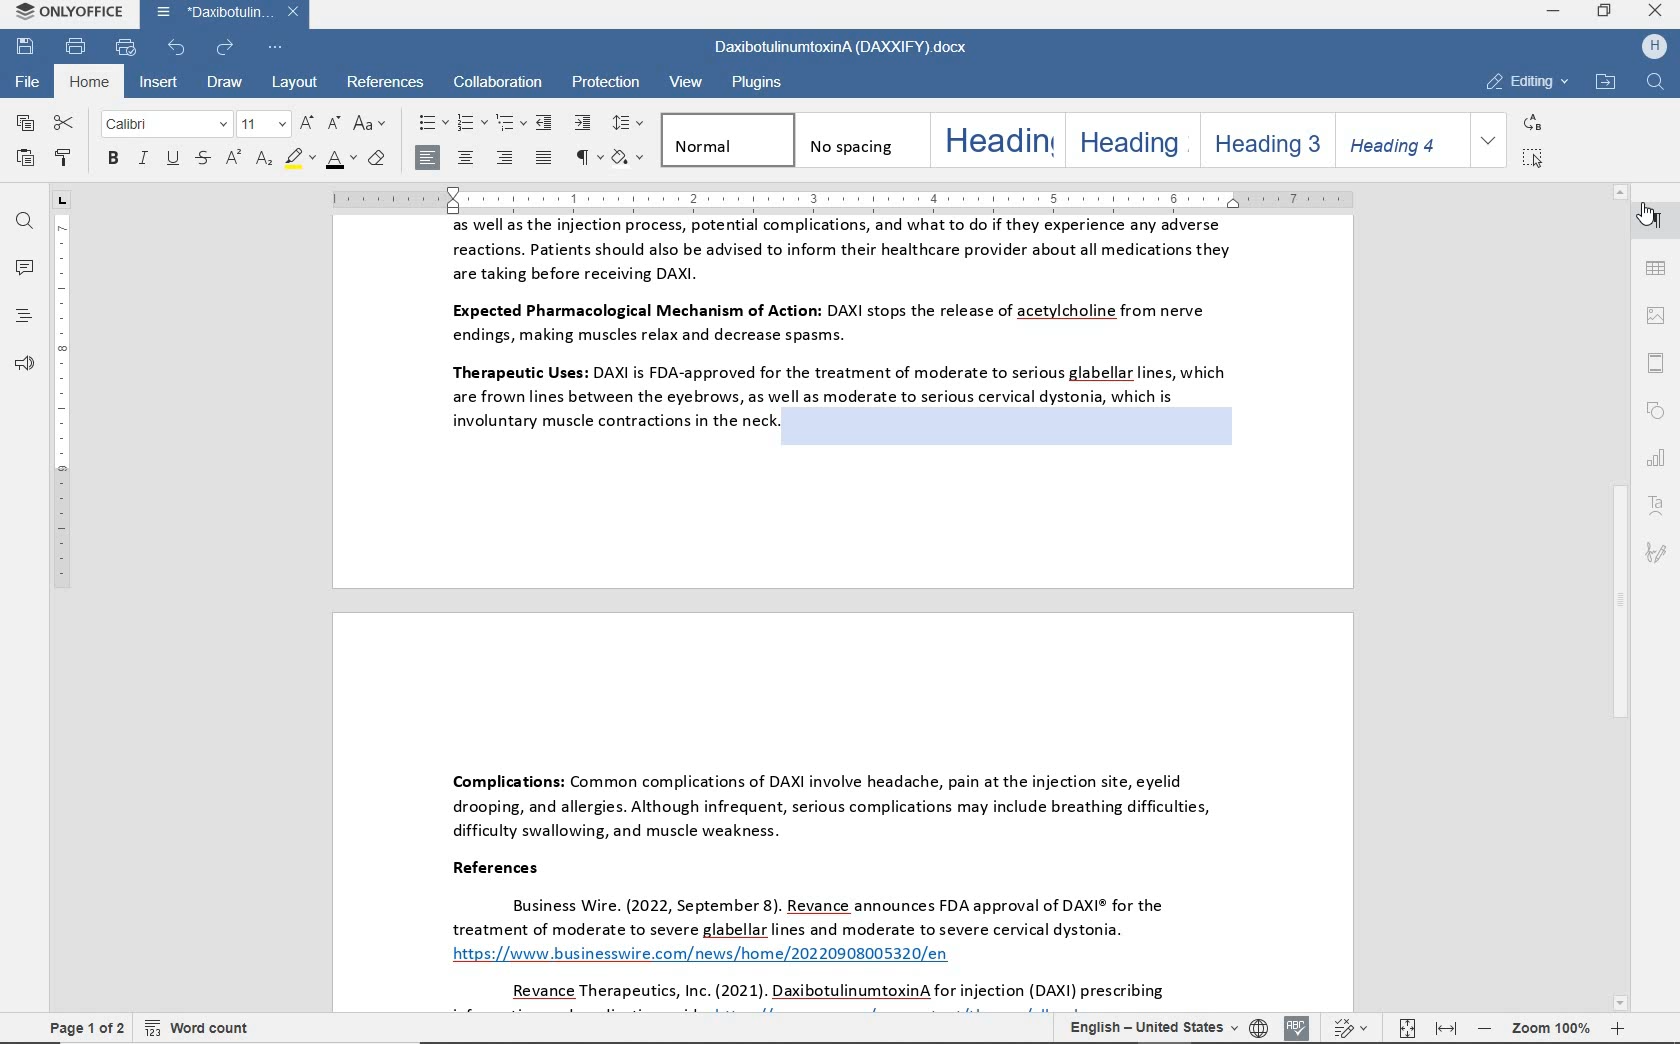  What do you see at coordinates (227, 85) in the screenshot?
I see `draw` at bounding box center [227, 85].